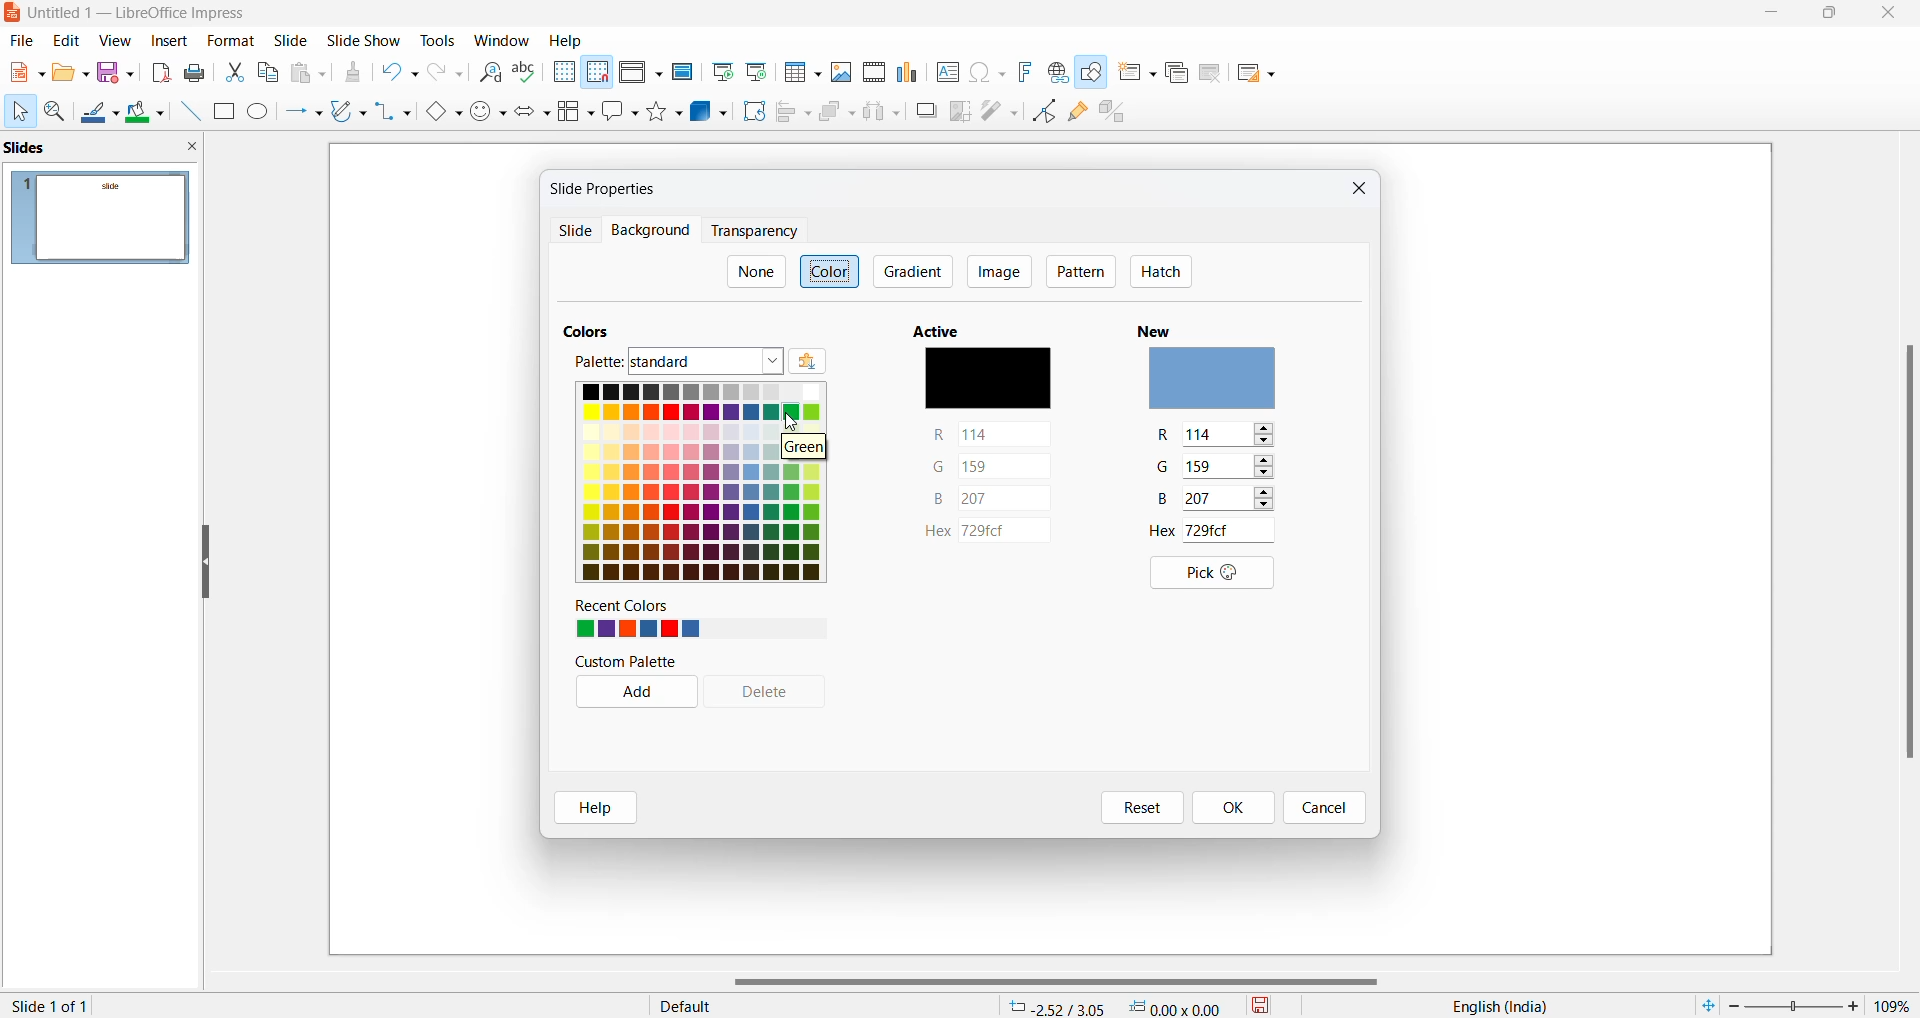  What do you see at coordinates (591, 328) in the screenshot?
I see `colors heading ` at bounding box center [591, 328].